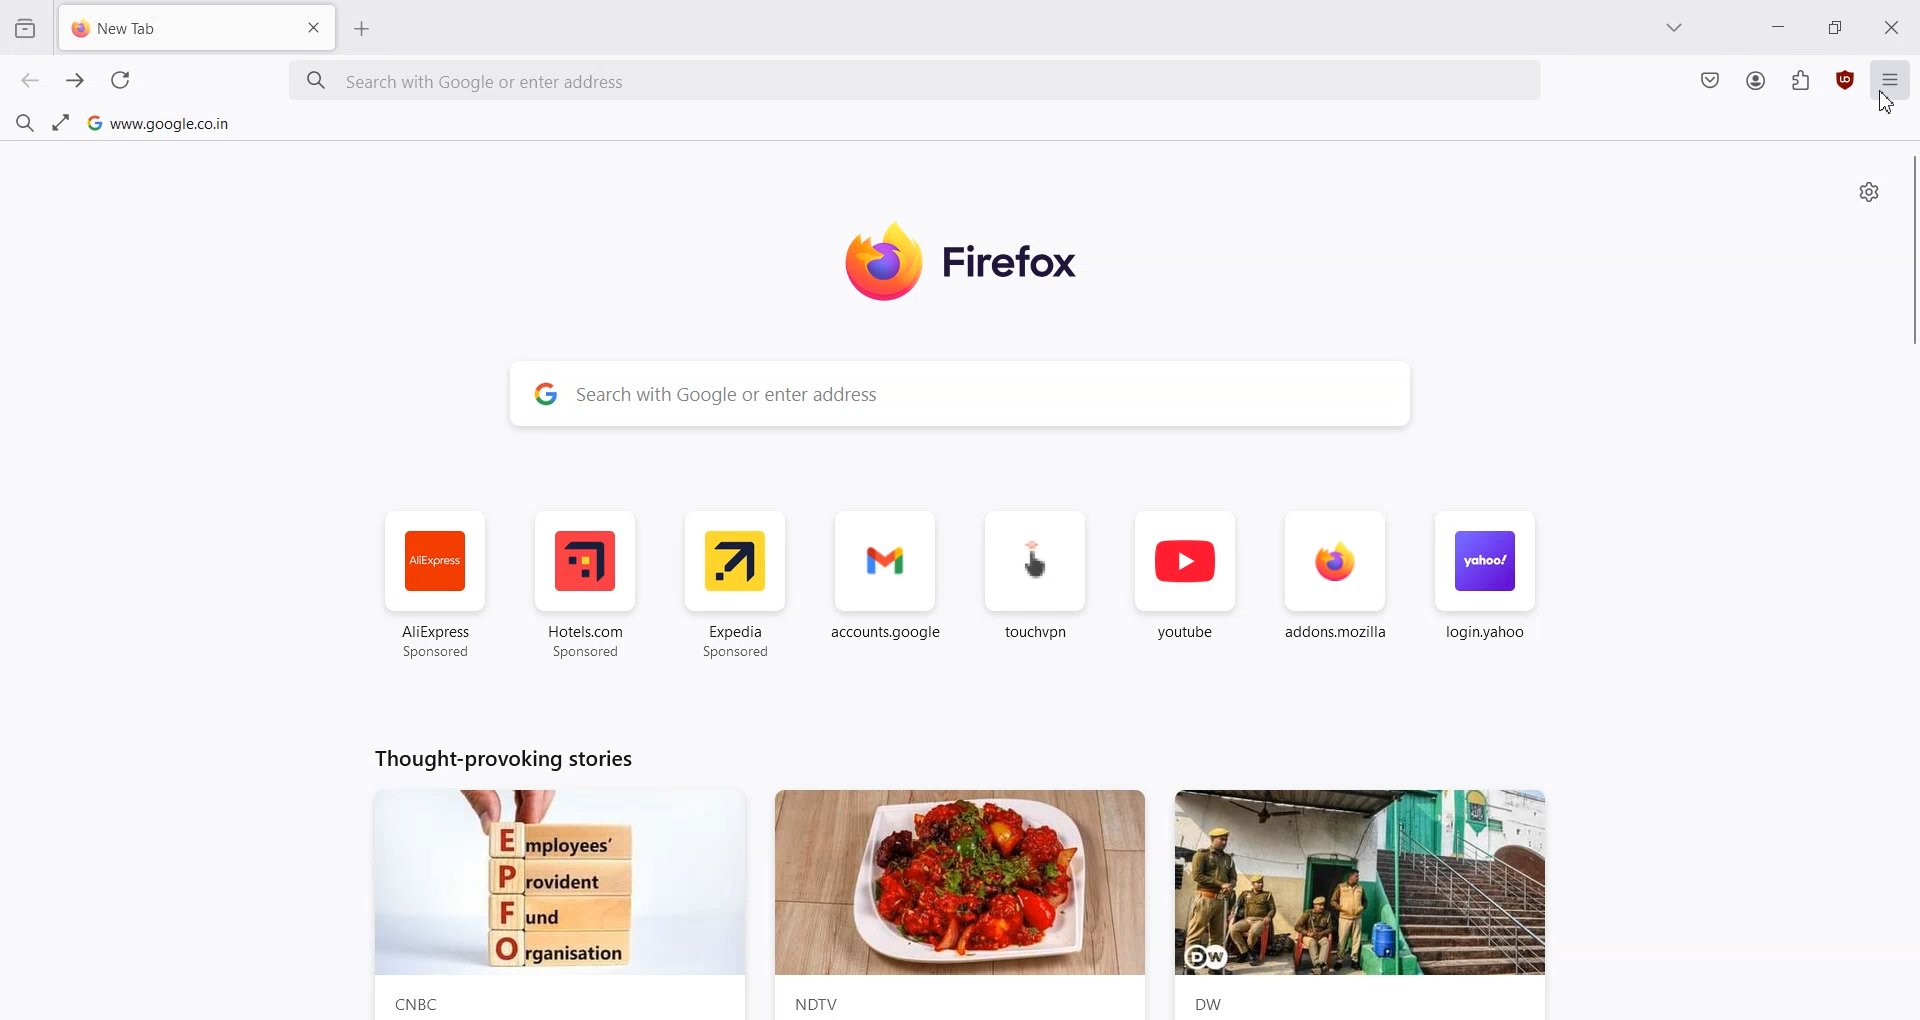  Describe the element at coordinates (363, 28) in the screenshot. I see `Add new Tab` at that location.